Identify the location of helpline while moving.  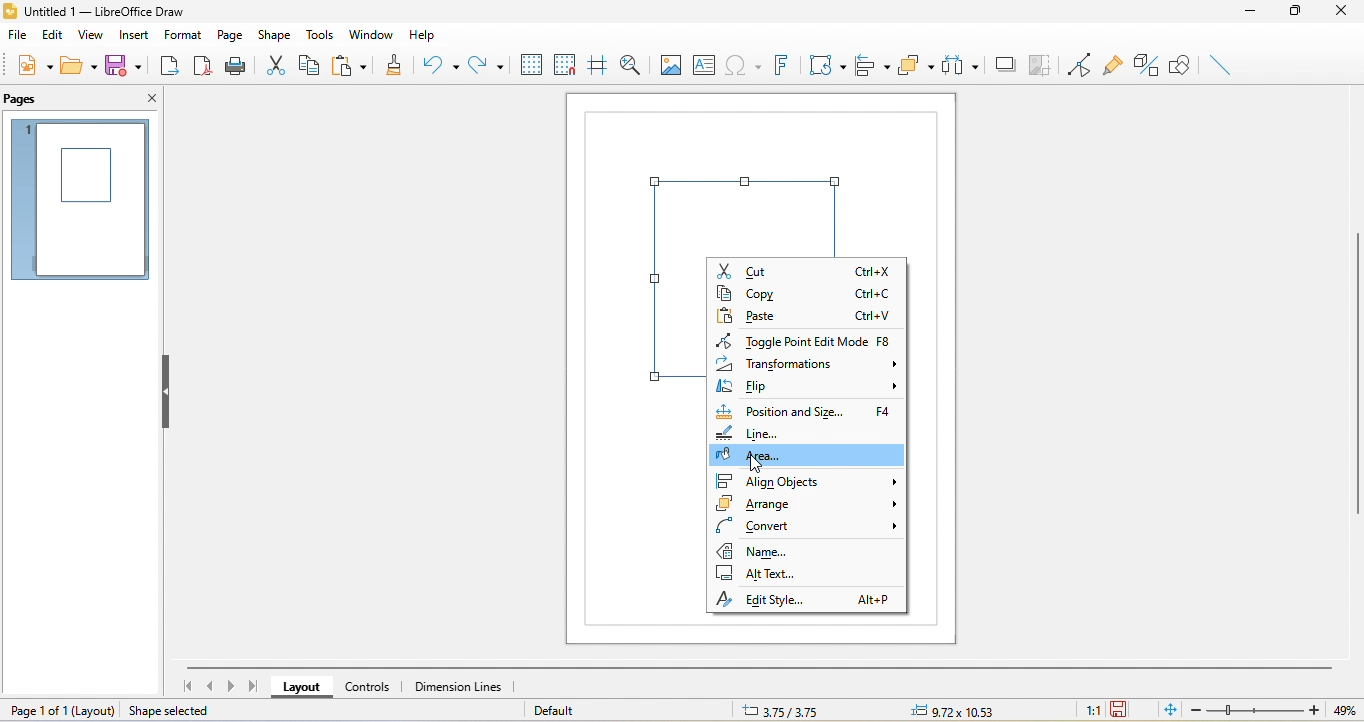
(596, 66).